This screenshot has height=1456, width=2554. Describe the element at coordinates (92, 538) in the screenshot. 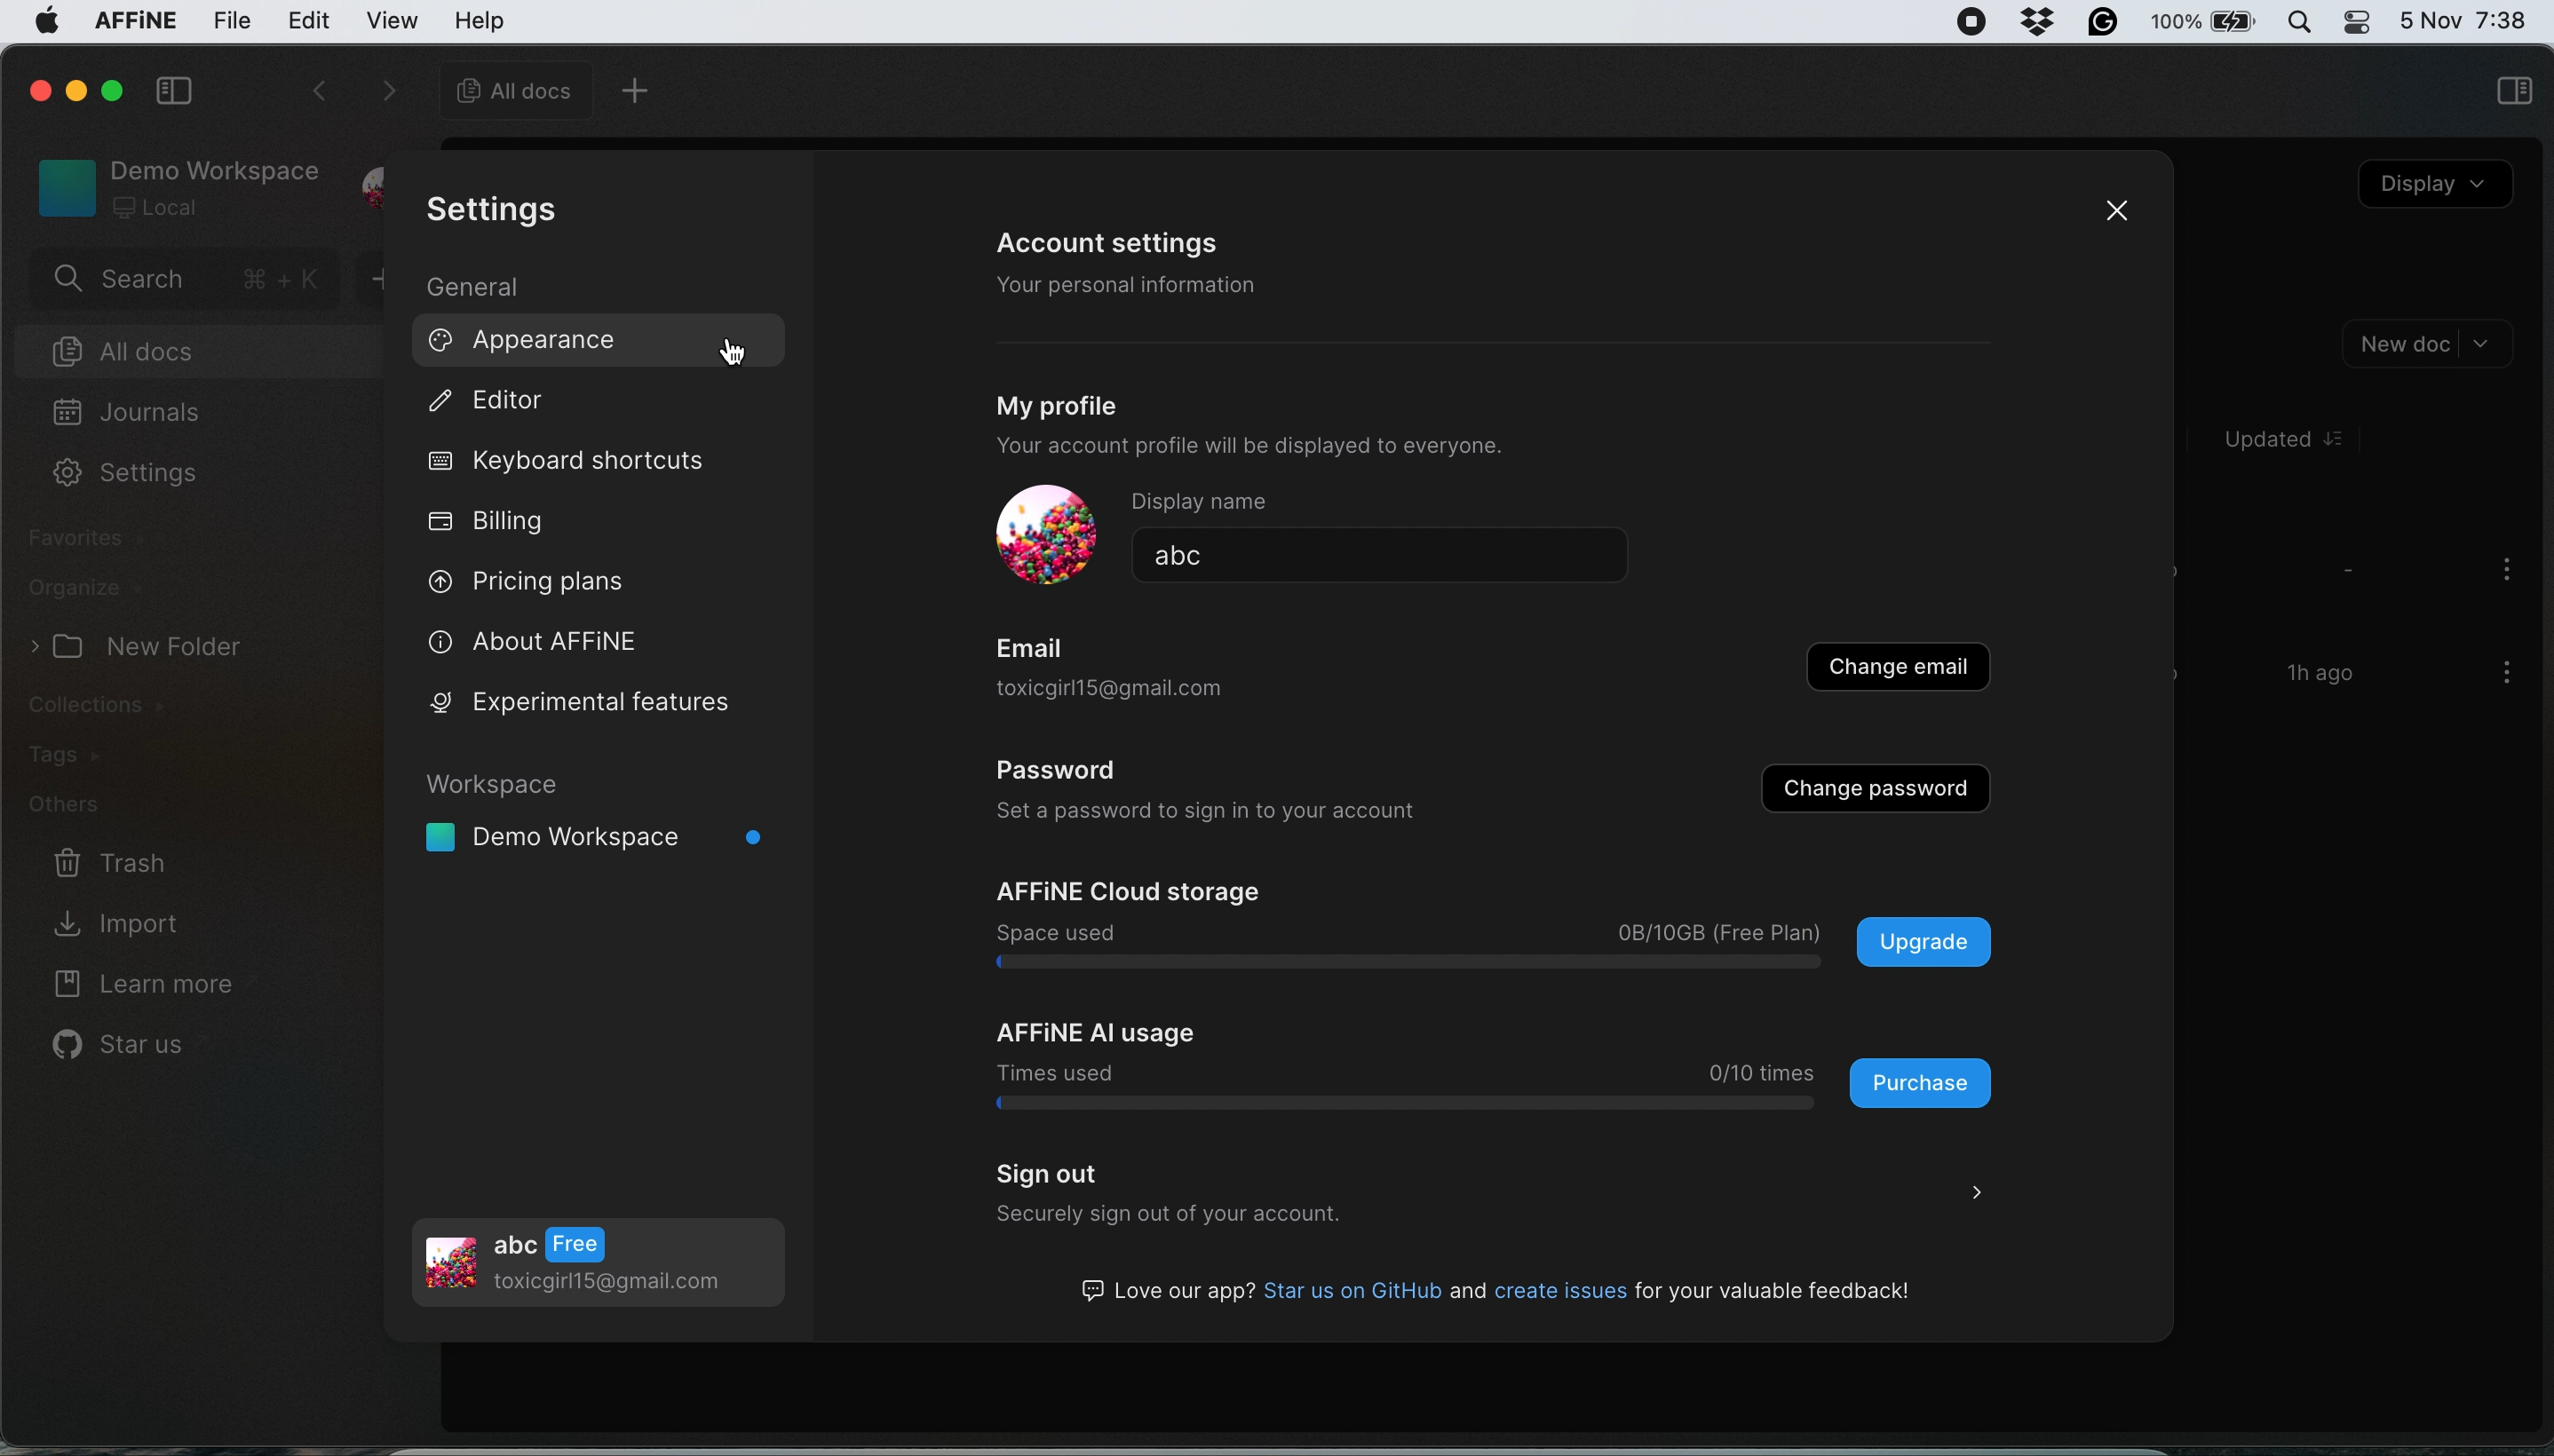

I see `favourites` at that location.